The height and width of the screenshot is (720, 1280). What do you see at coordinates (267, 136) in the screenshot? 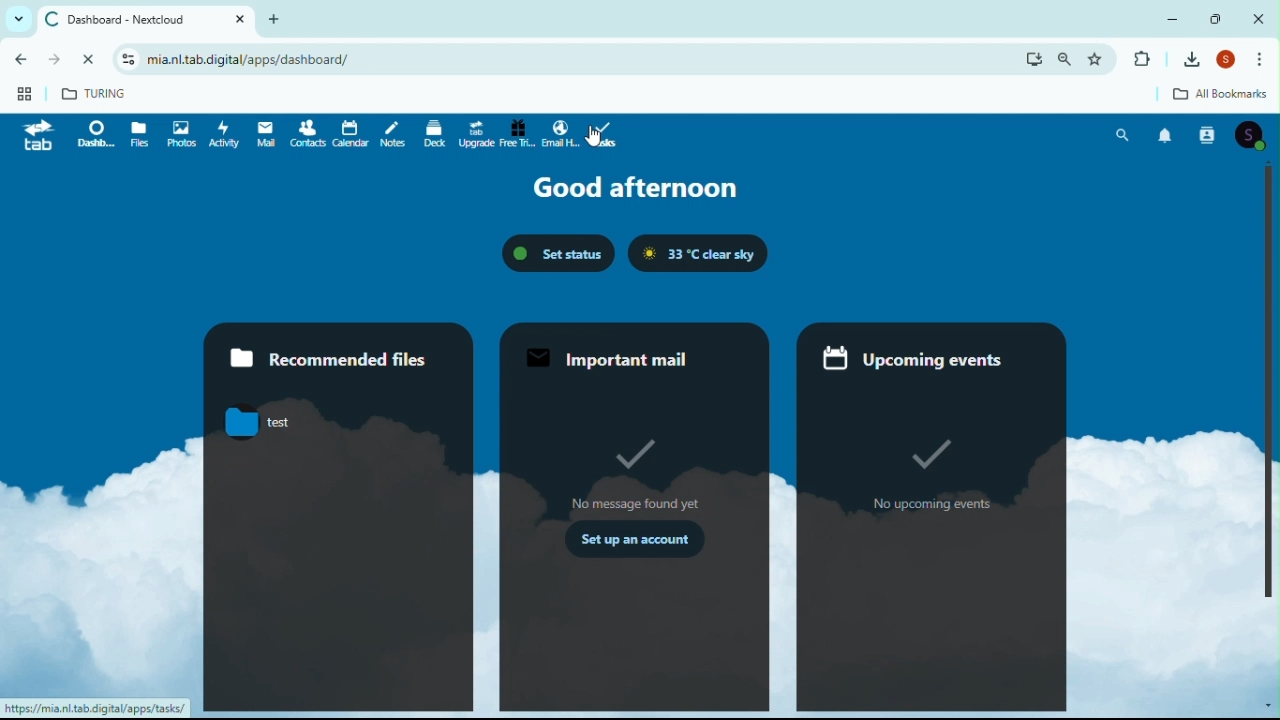
I see `email` at bounding box center [267, 136].